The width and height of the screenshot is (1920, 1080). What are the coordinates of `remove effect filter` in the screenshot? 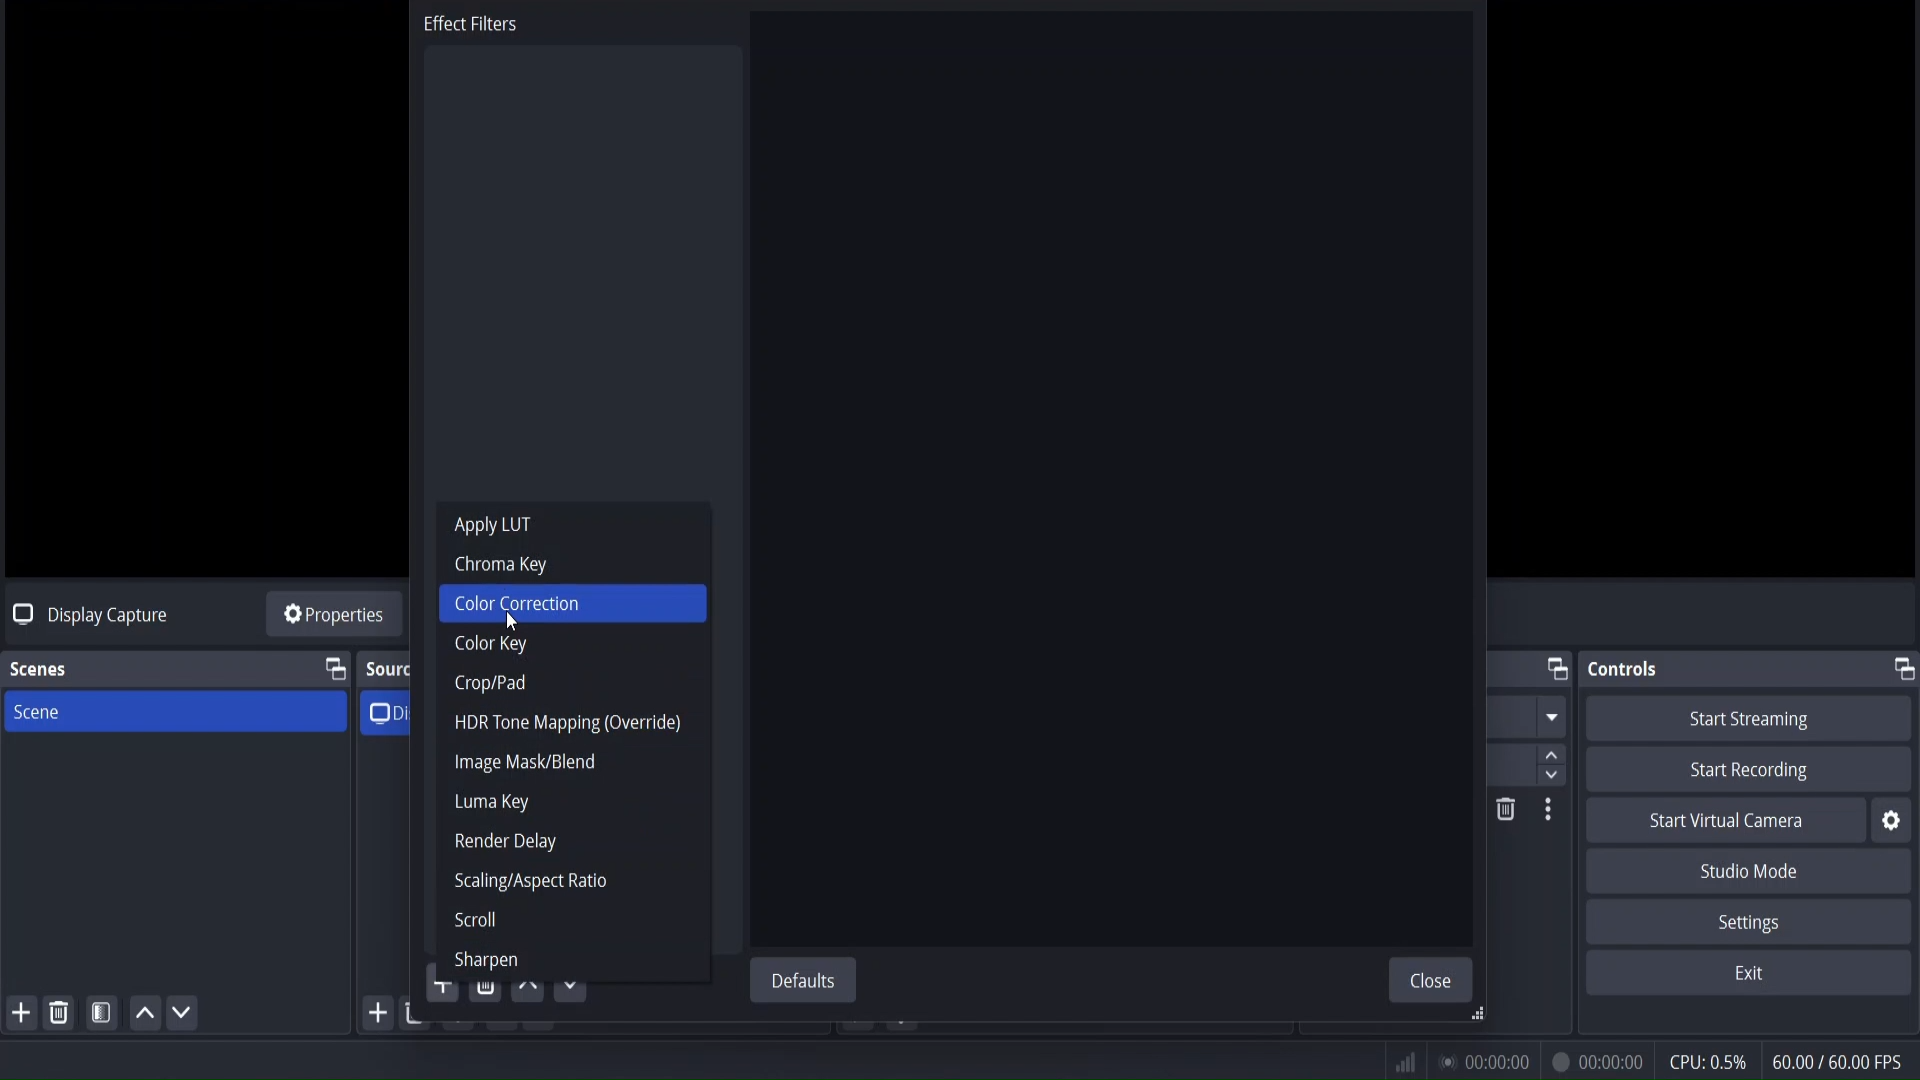 It's located at (487, 993).